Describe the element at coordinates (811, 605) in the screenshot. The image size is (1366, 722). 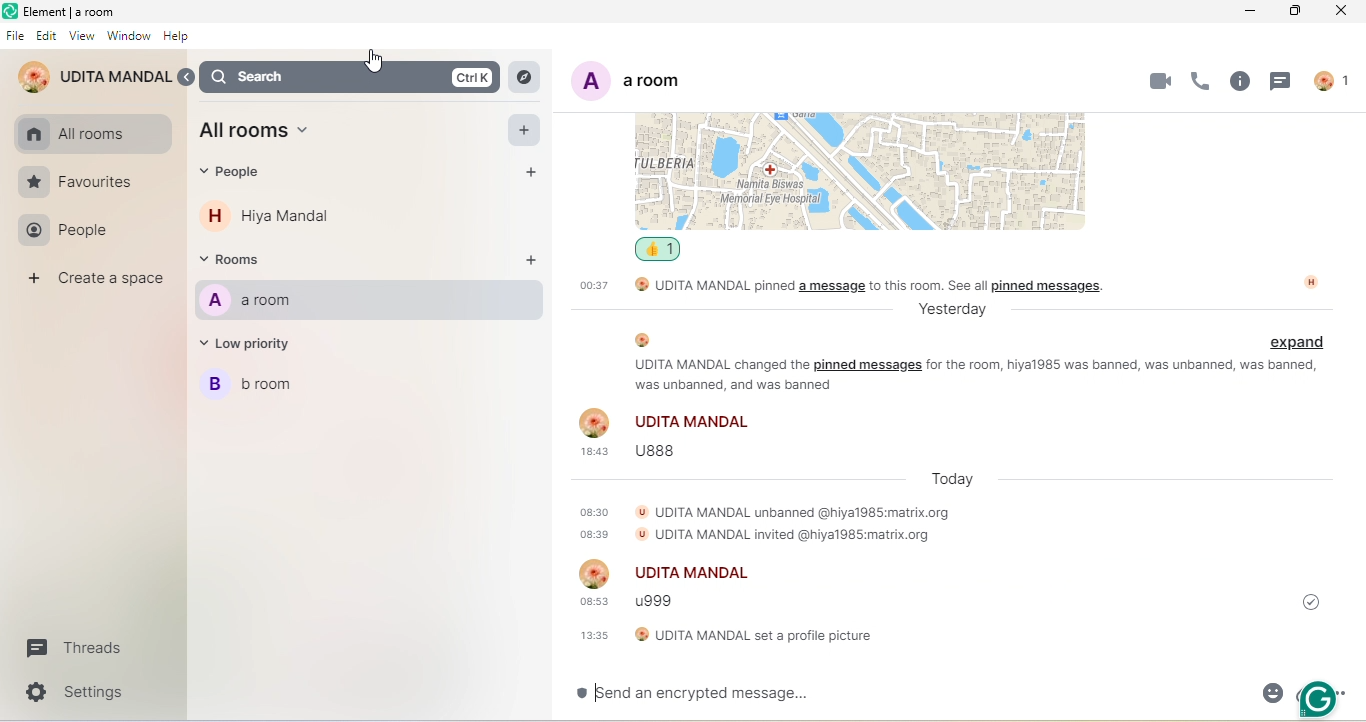
I see `08:53 u999` at that location.